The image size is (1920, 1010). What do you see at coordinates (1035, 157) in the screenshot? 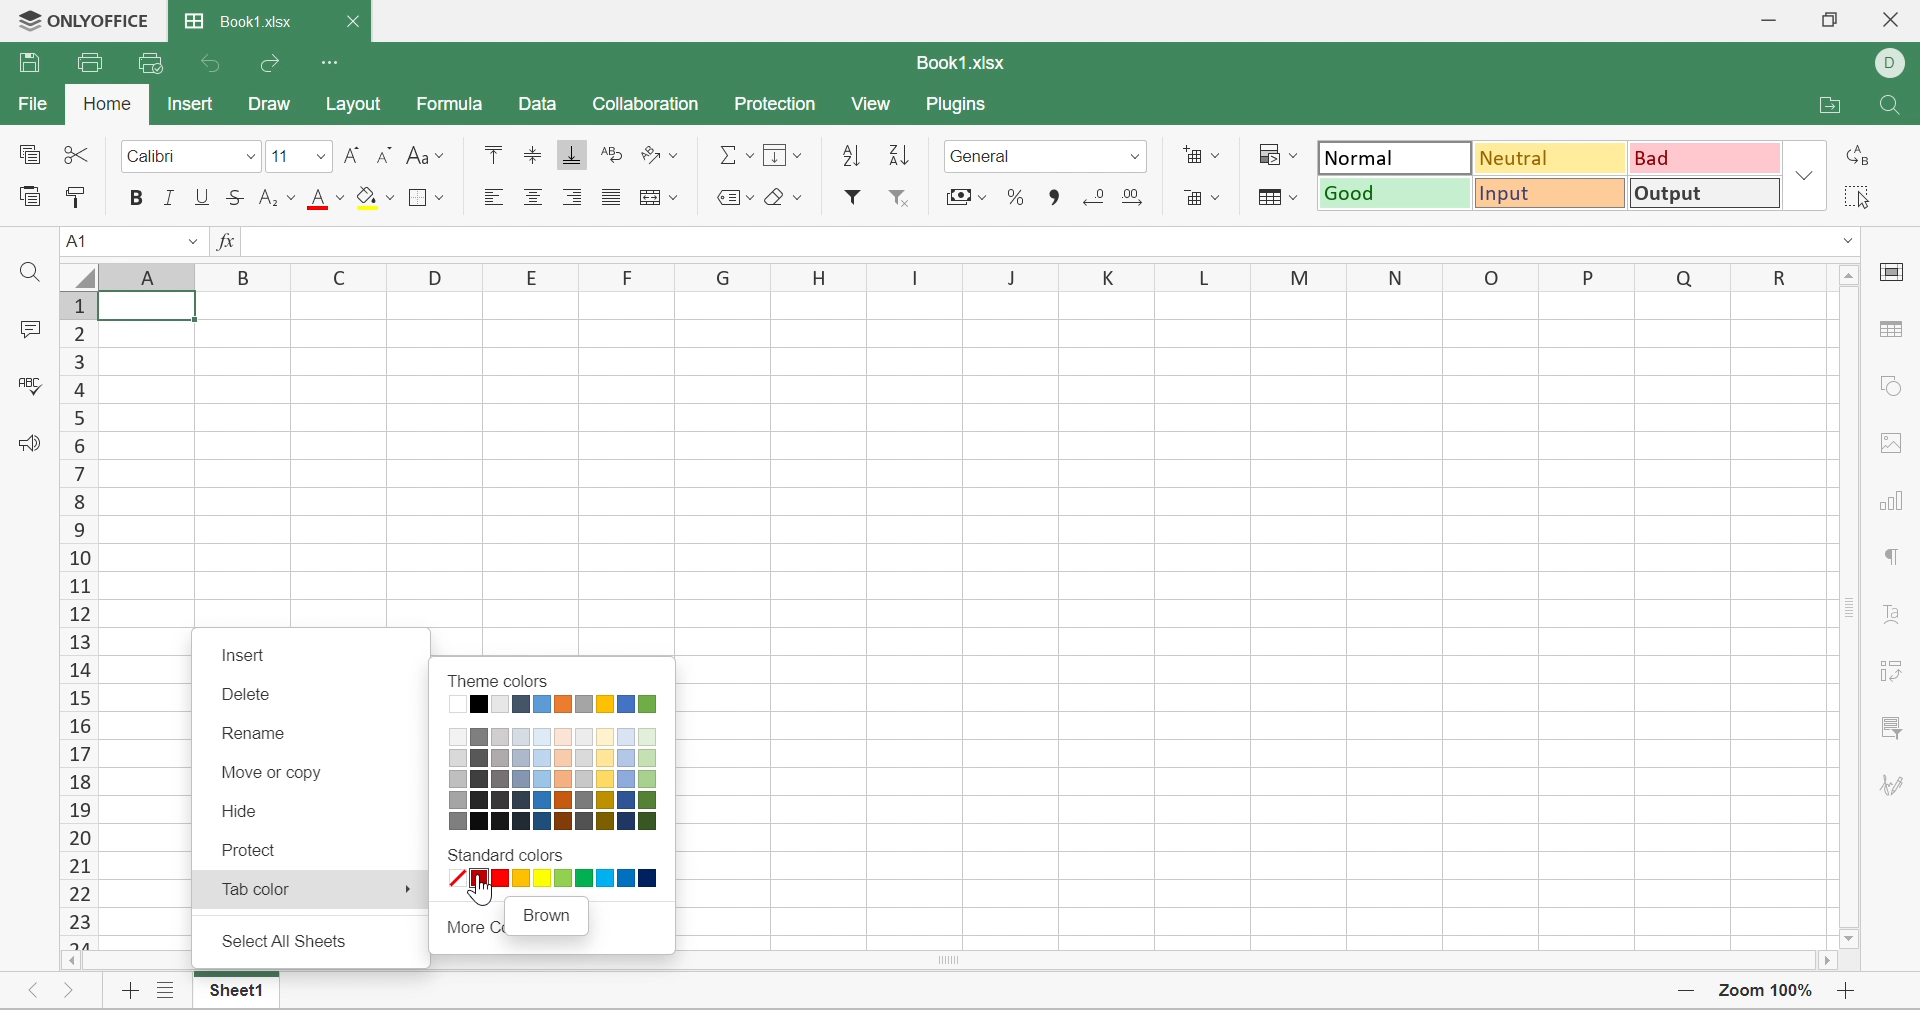
I see `General` at bounding box center [1035, 157].